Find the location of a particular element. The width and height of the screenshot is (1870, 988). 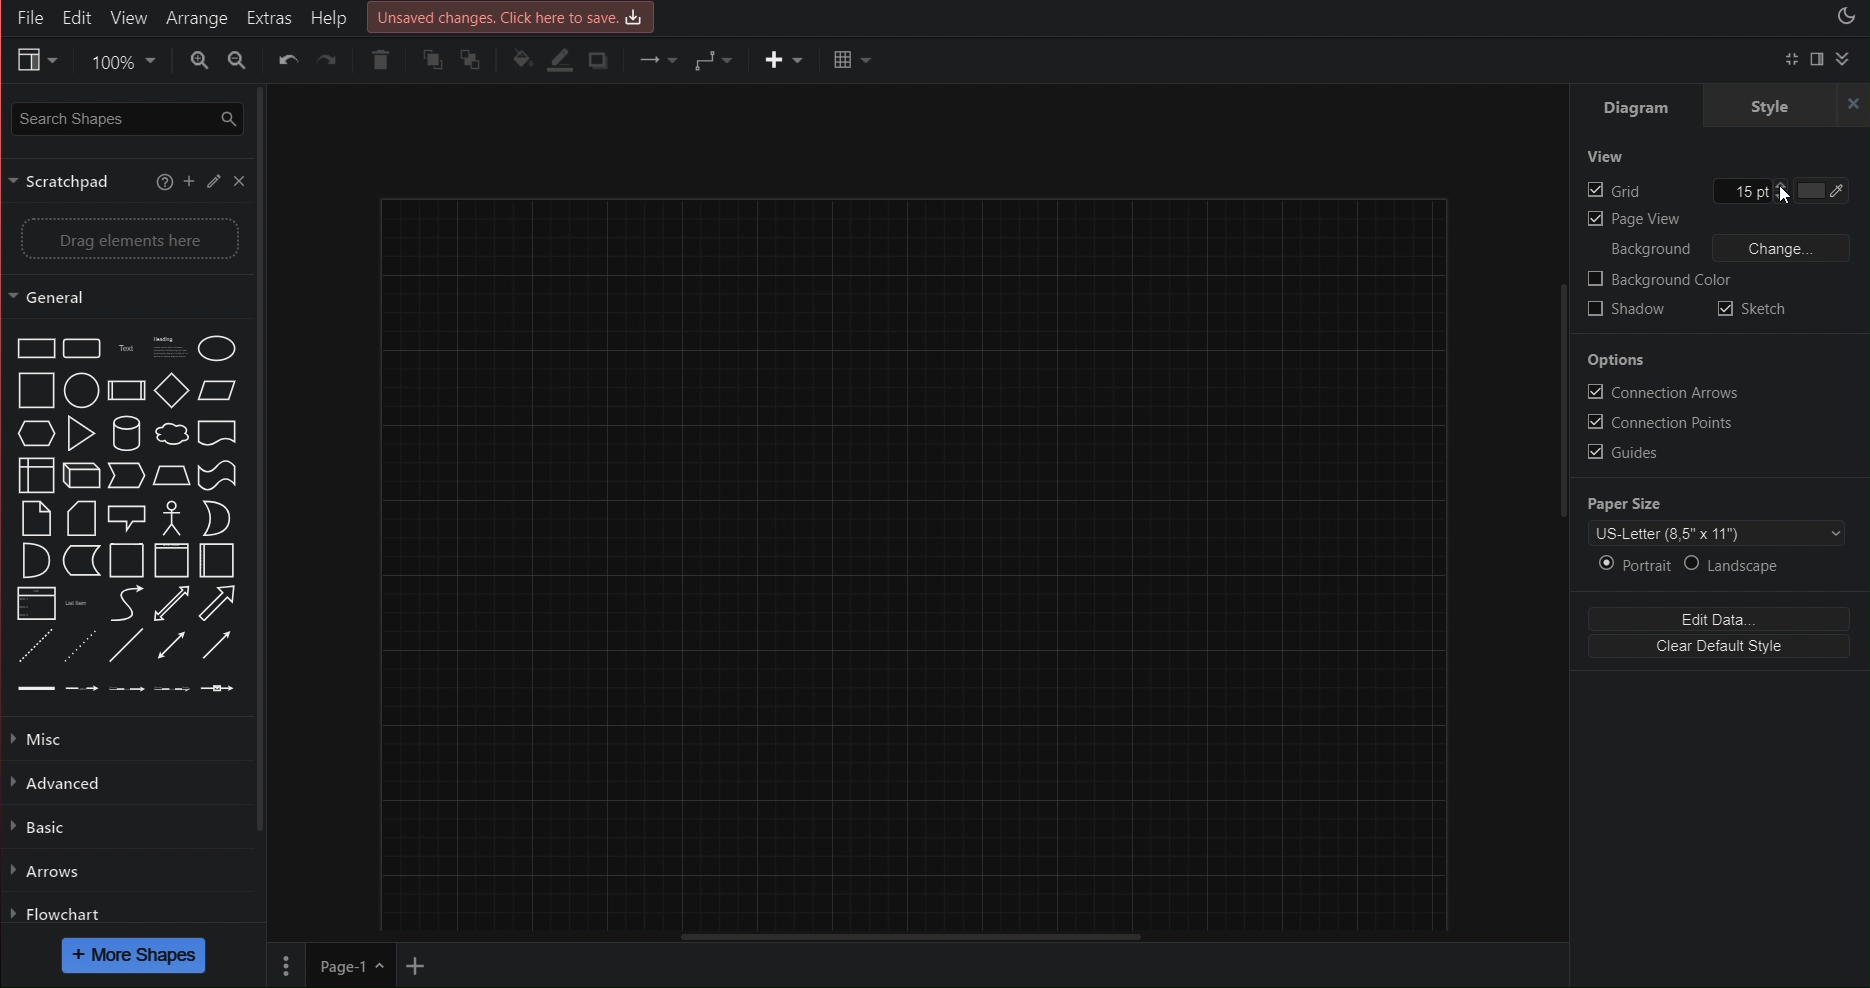

View is located at coordinates (129, 17).